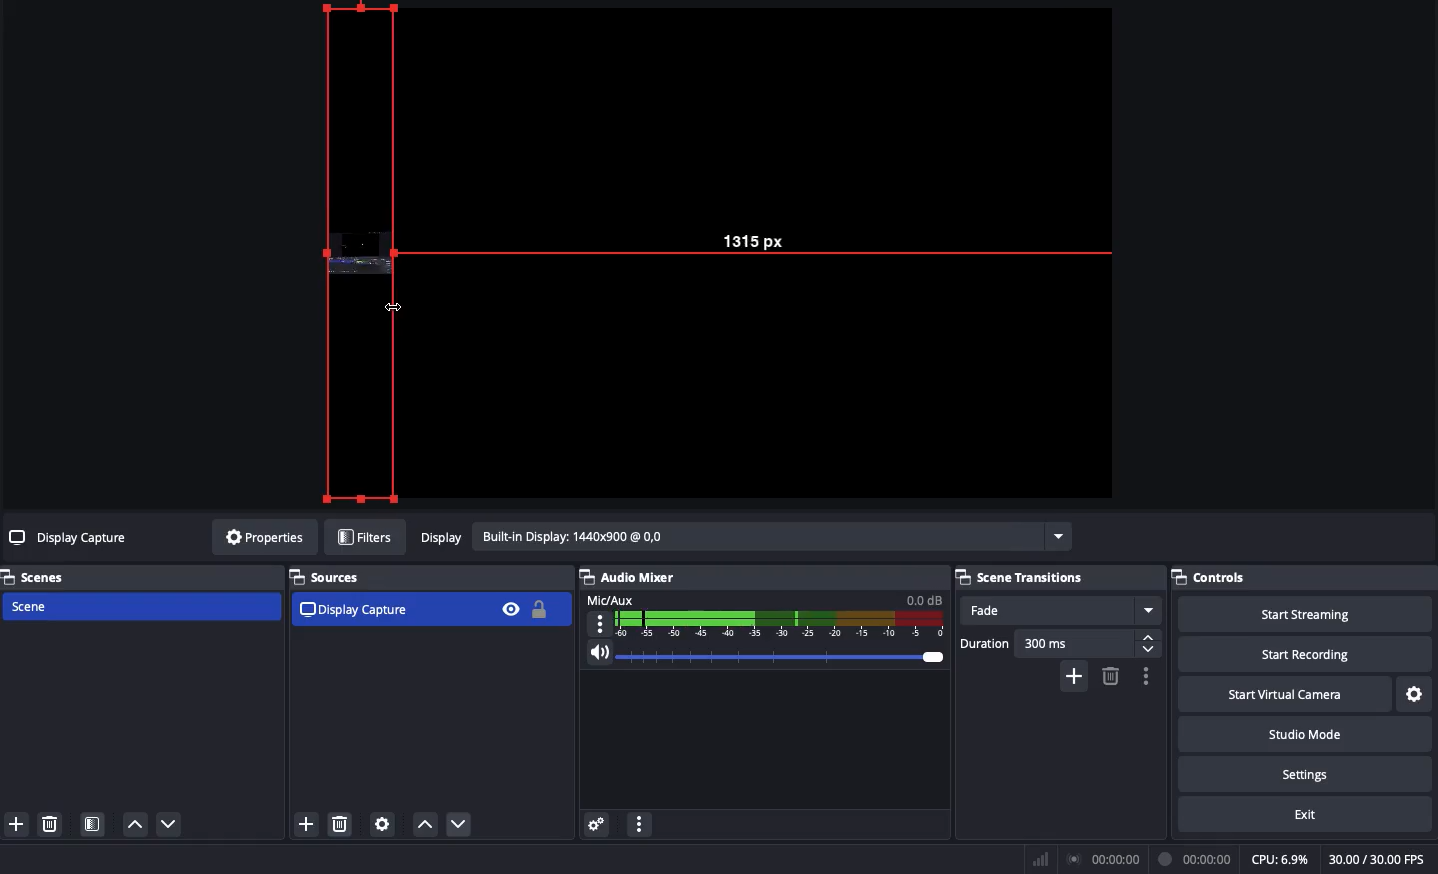 This screenshot has width=1438, height=874. I want to click on FPS, so click(1383, 859).